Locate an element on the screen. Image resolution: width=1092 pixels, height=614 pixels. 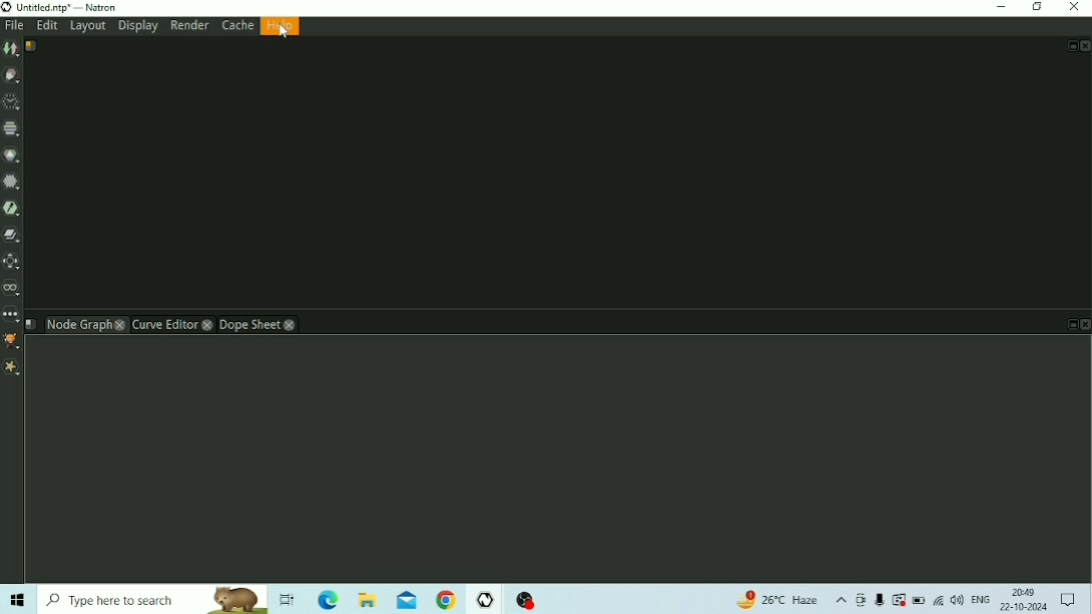
Meet Now is located at coordinates (861, 600).